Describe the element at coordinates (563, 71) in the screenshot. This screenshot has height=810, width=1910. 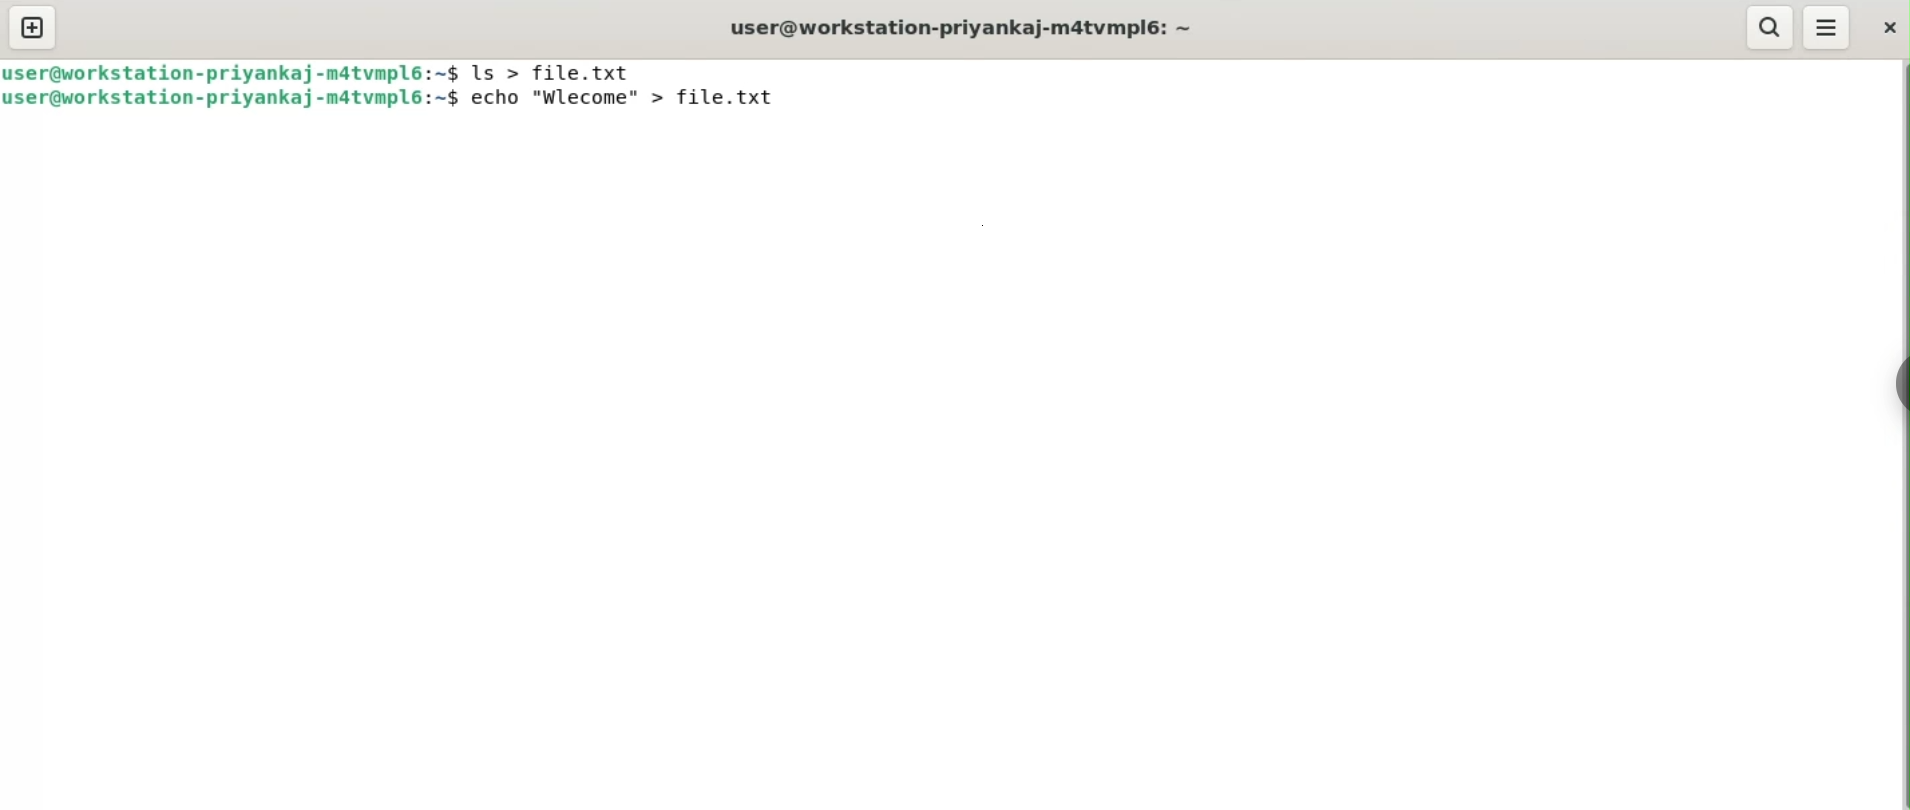
I see `ls > file.txt` at that location.